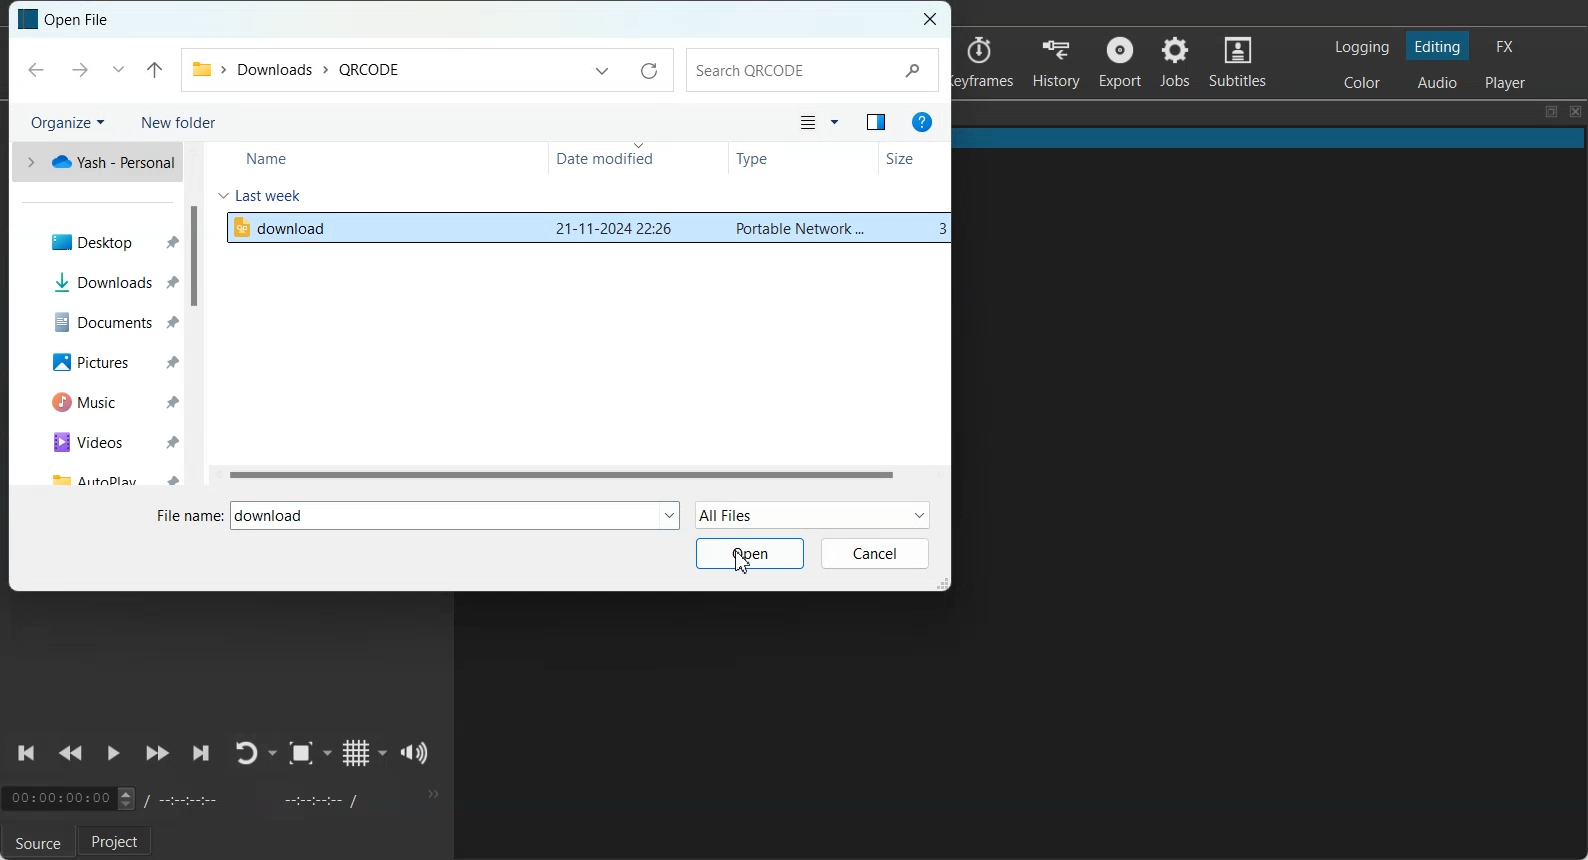  I want to click on New Folder, so click(179, 121).